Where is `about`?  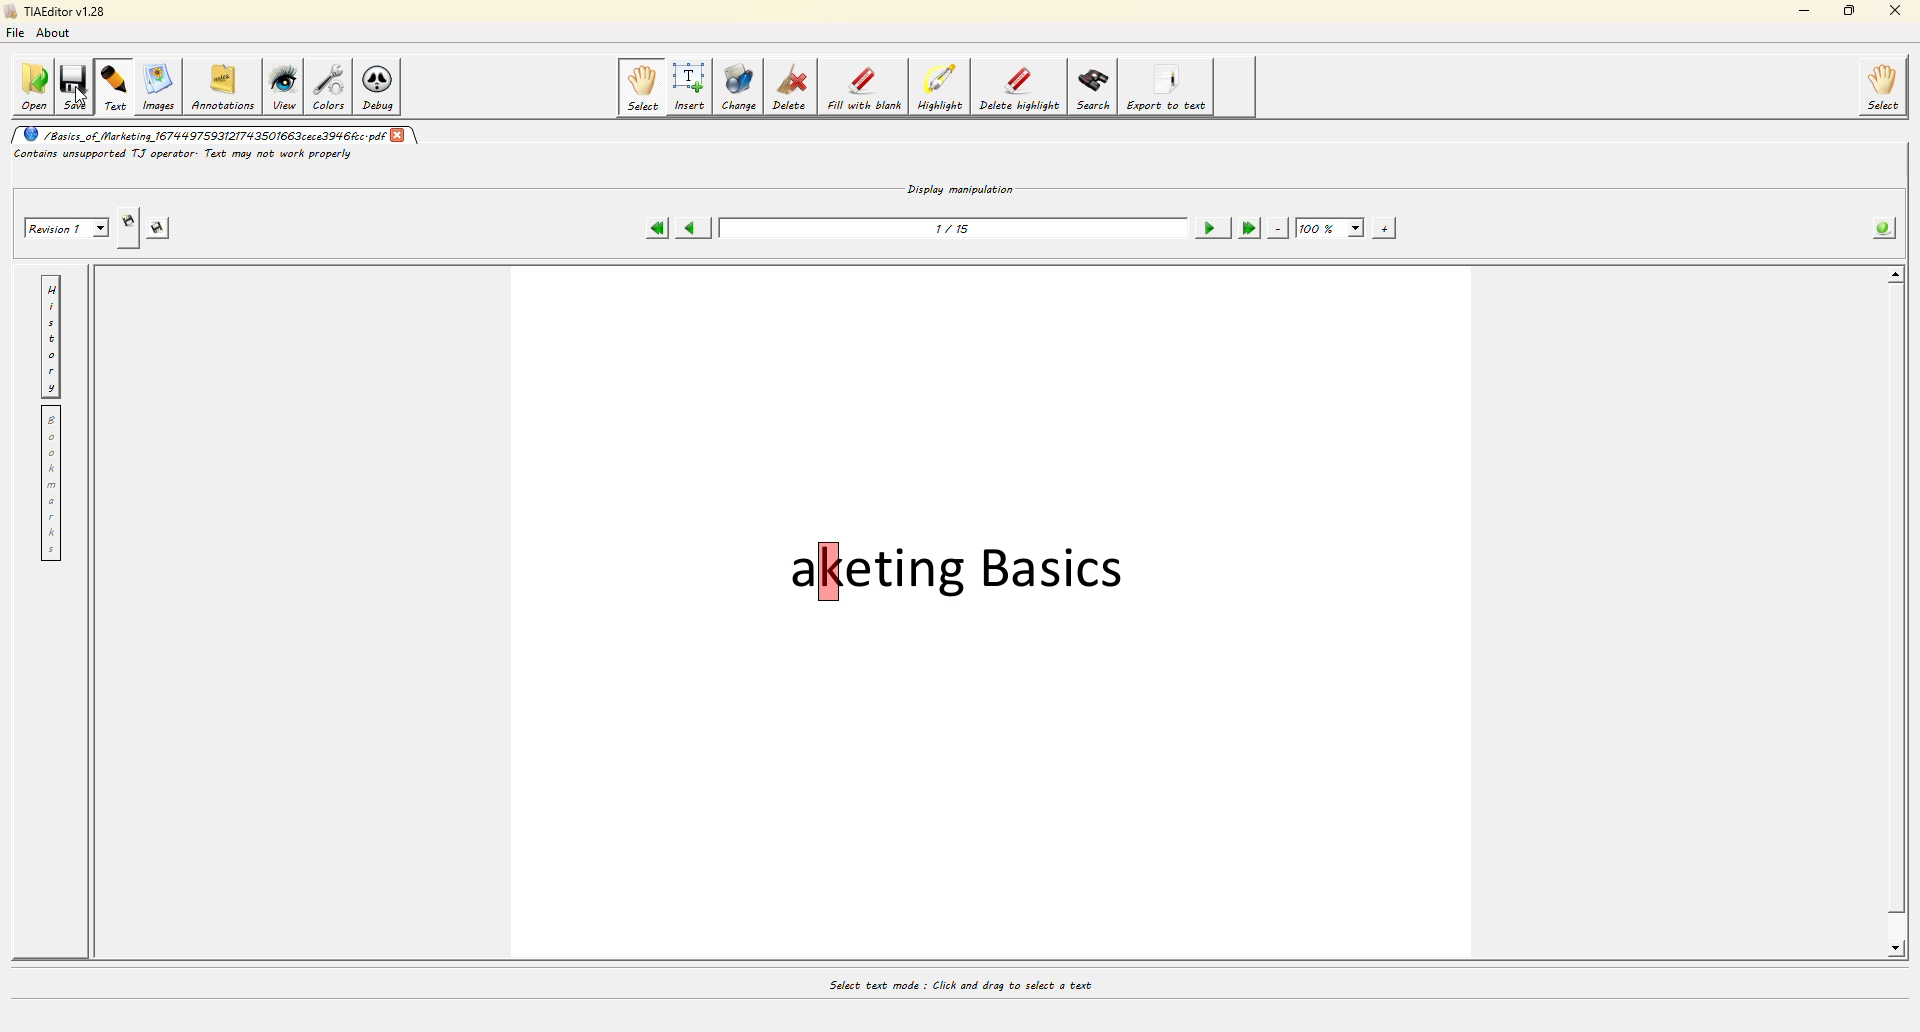
about is located at coordinates (58, 36).